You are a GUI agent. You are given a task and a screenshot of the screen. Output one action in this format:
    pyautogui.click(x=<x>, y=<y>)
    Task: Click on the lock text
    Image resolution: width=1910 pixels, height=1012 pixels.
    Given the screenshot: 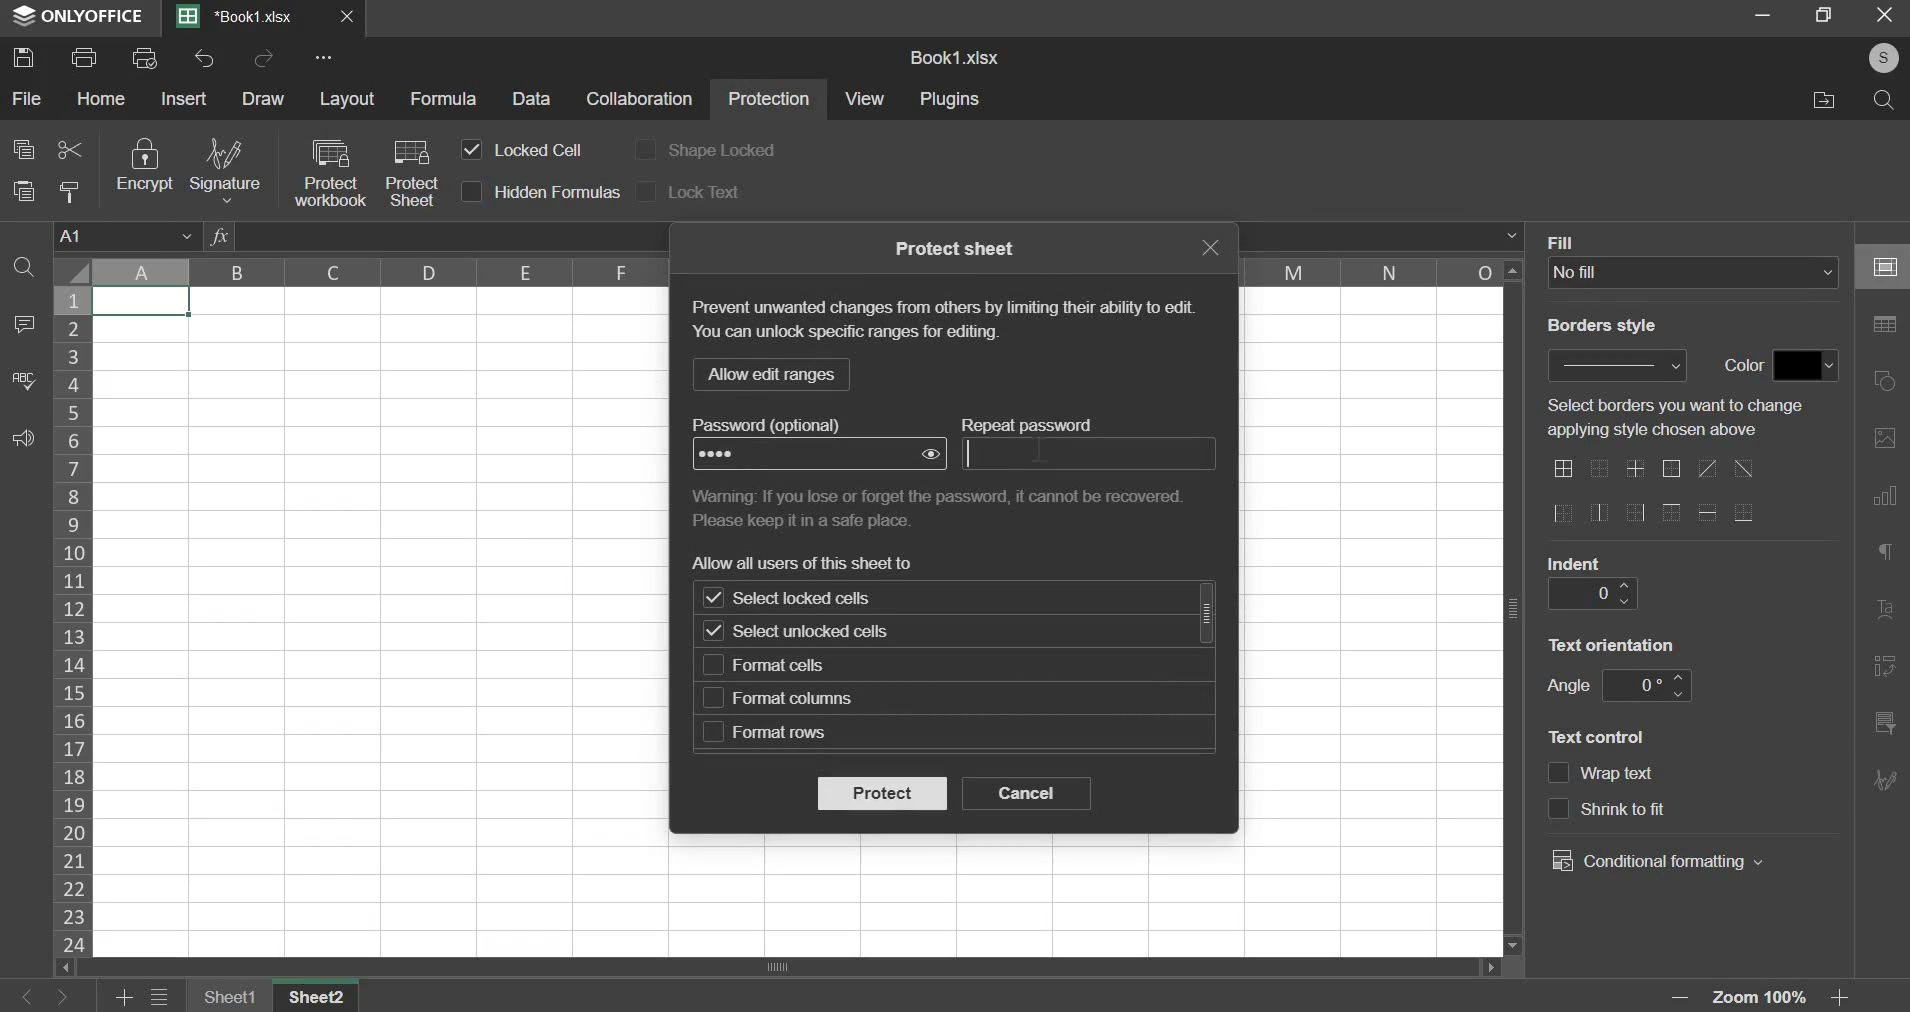 What is the action you would take?
    pyautogui.click(x=704, y=191)
    